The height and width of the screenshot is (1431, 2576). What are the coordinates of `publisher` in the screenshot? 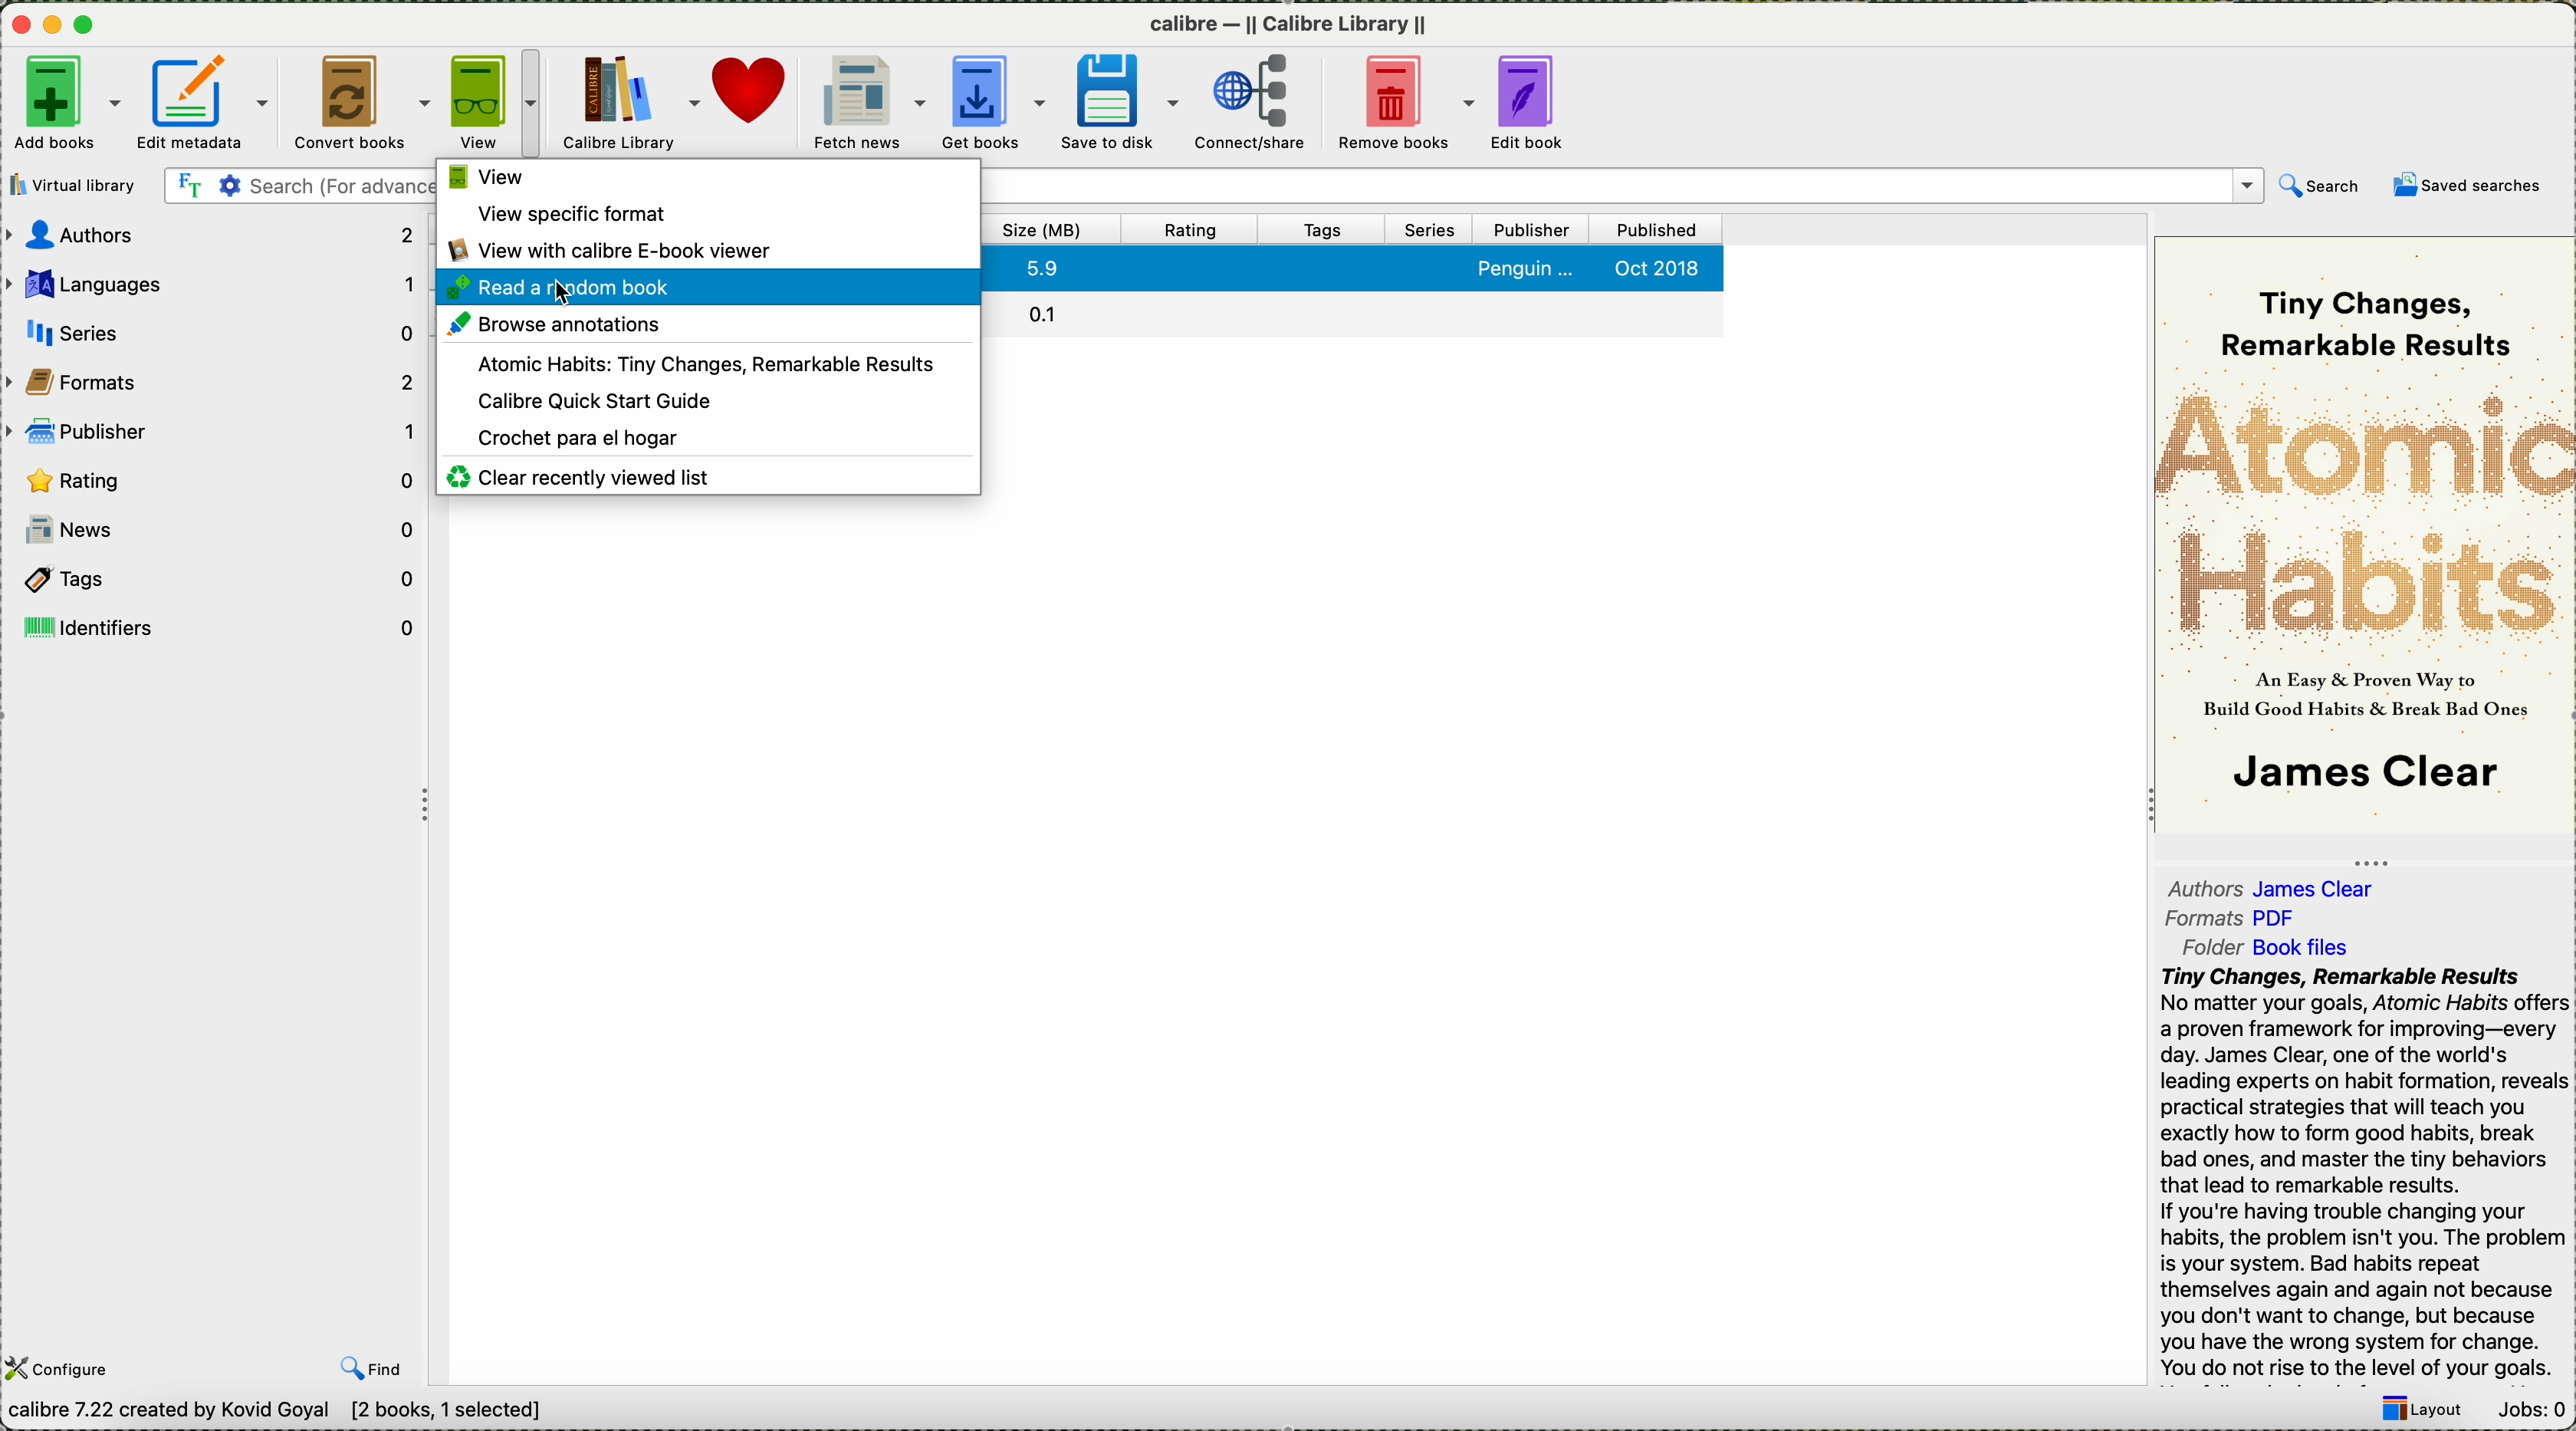 It's located at (213, 426).